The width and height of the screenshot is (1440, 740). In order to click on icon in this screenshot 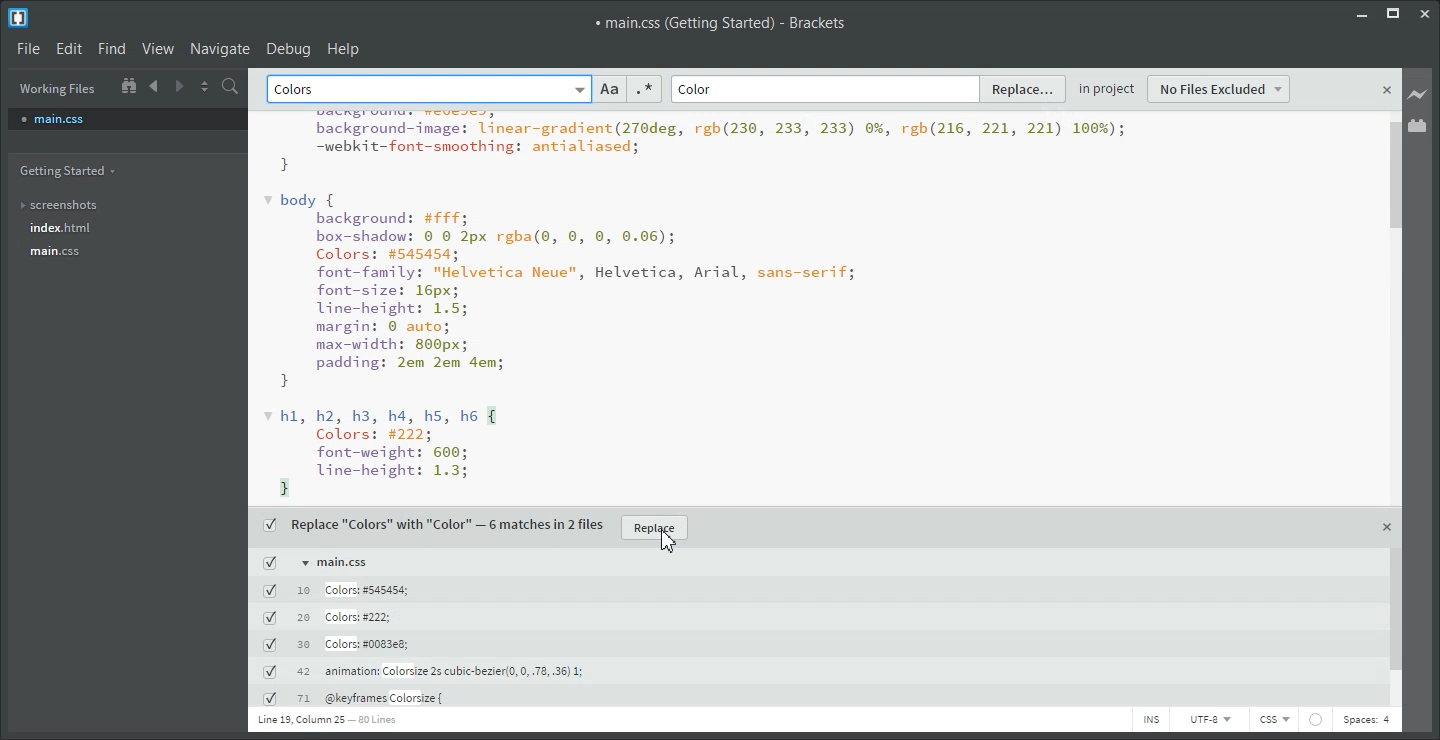, I will do `click(1315, 719)`.